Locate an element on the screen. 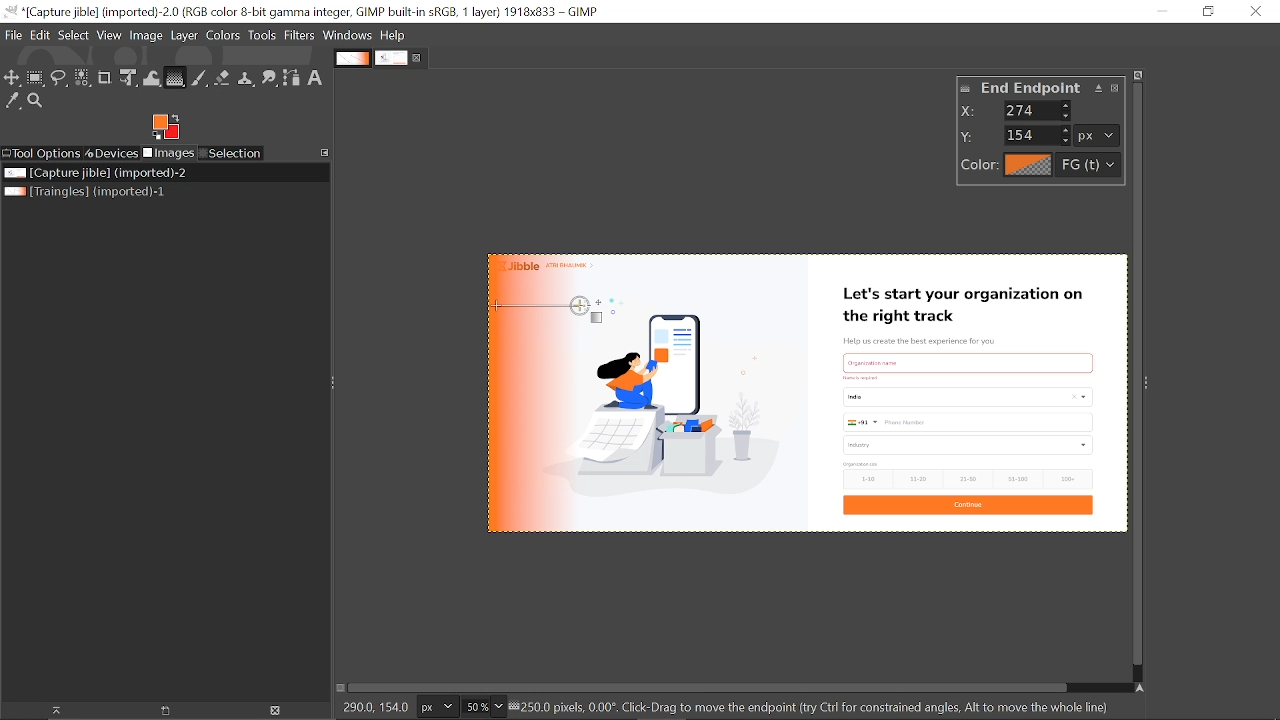  zoom image when window size changes is located at coordinates (1139, 73).